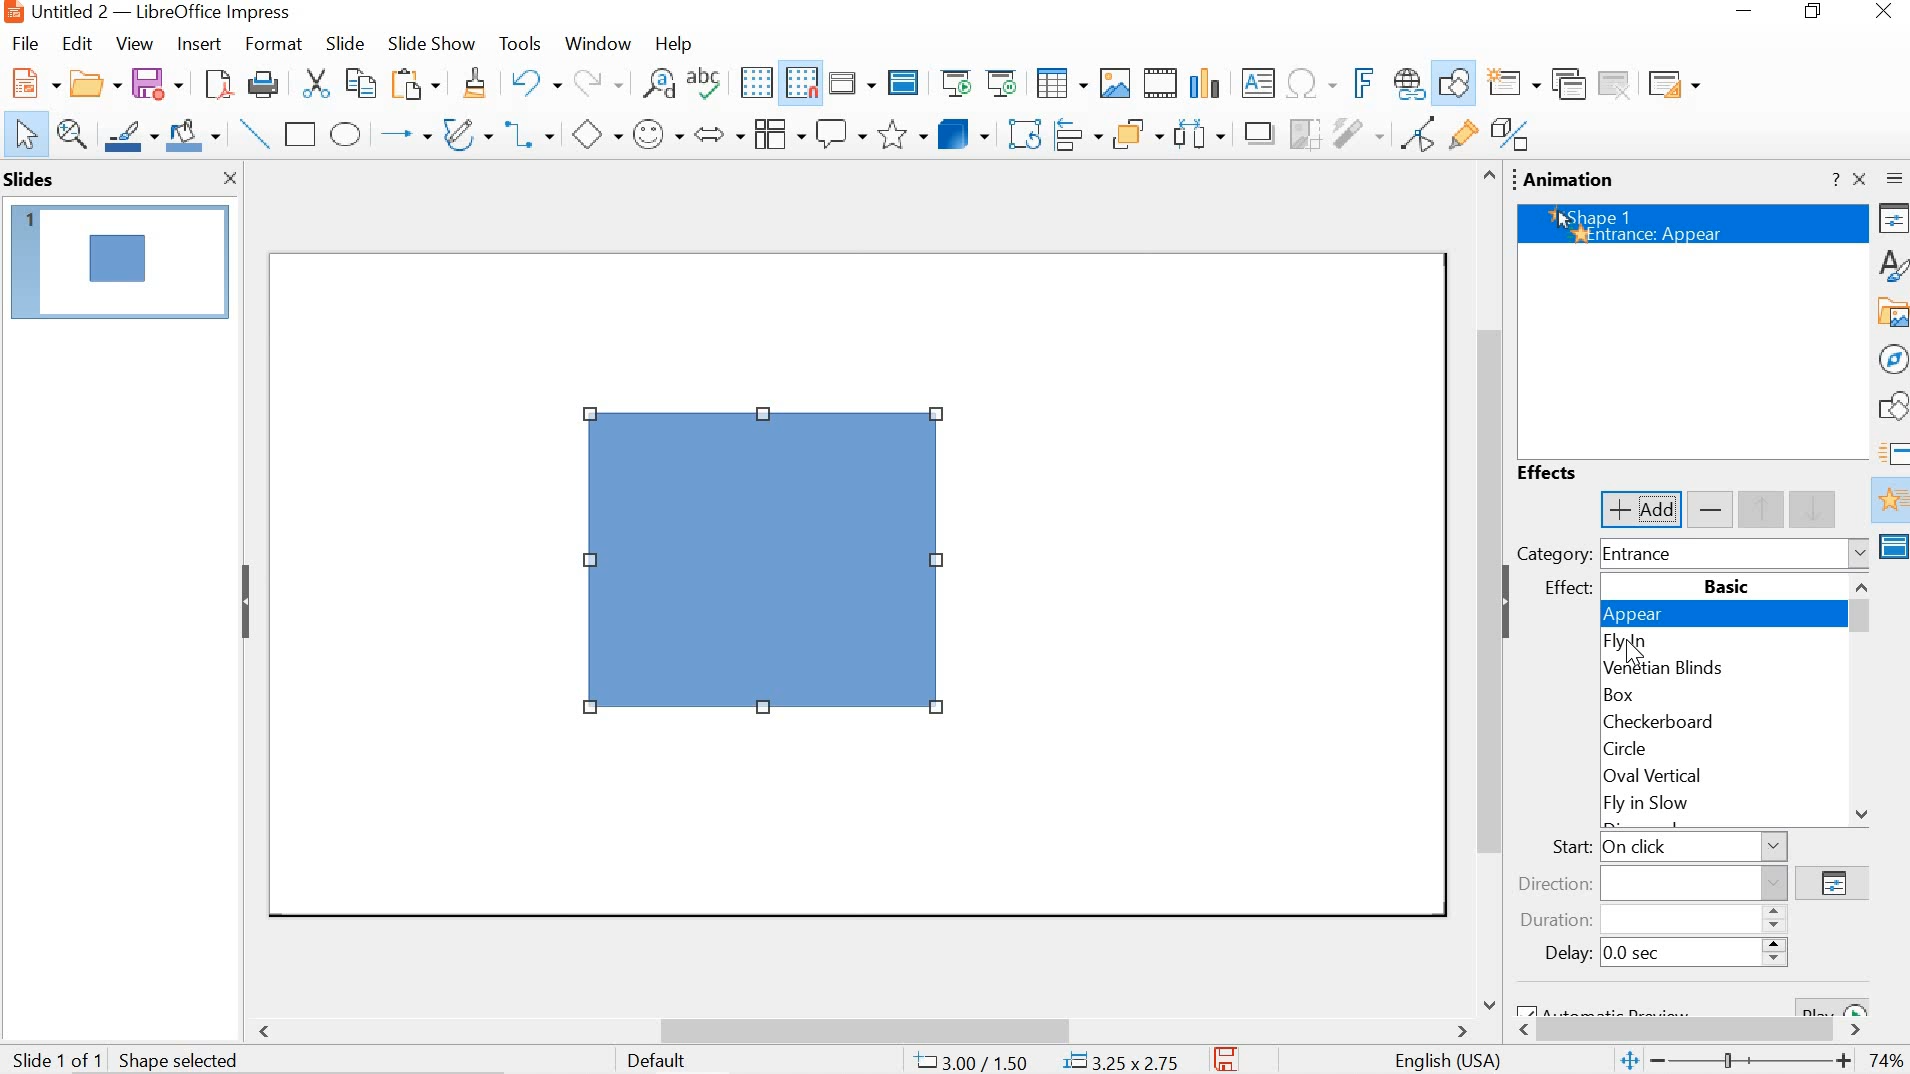 The width and height of the screenshot is (1910, 1074). What do you see at coordinates (1725, 587) in the screenshot?
I see `basic` at bounding box center [1725, 587].